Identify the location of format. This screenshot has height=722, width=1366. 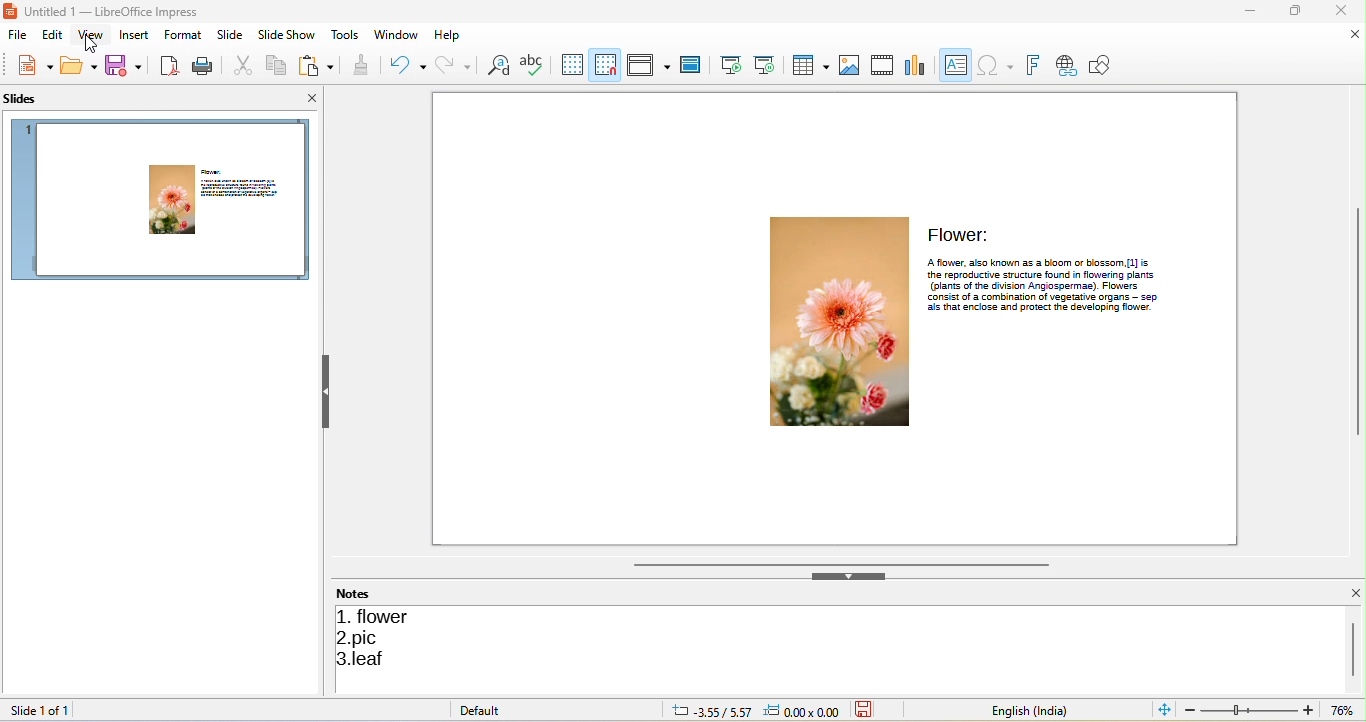
(181, 37).